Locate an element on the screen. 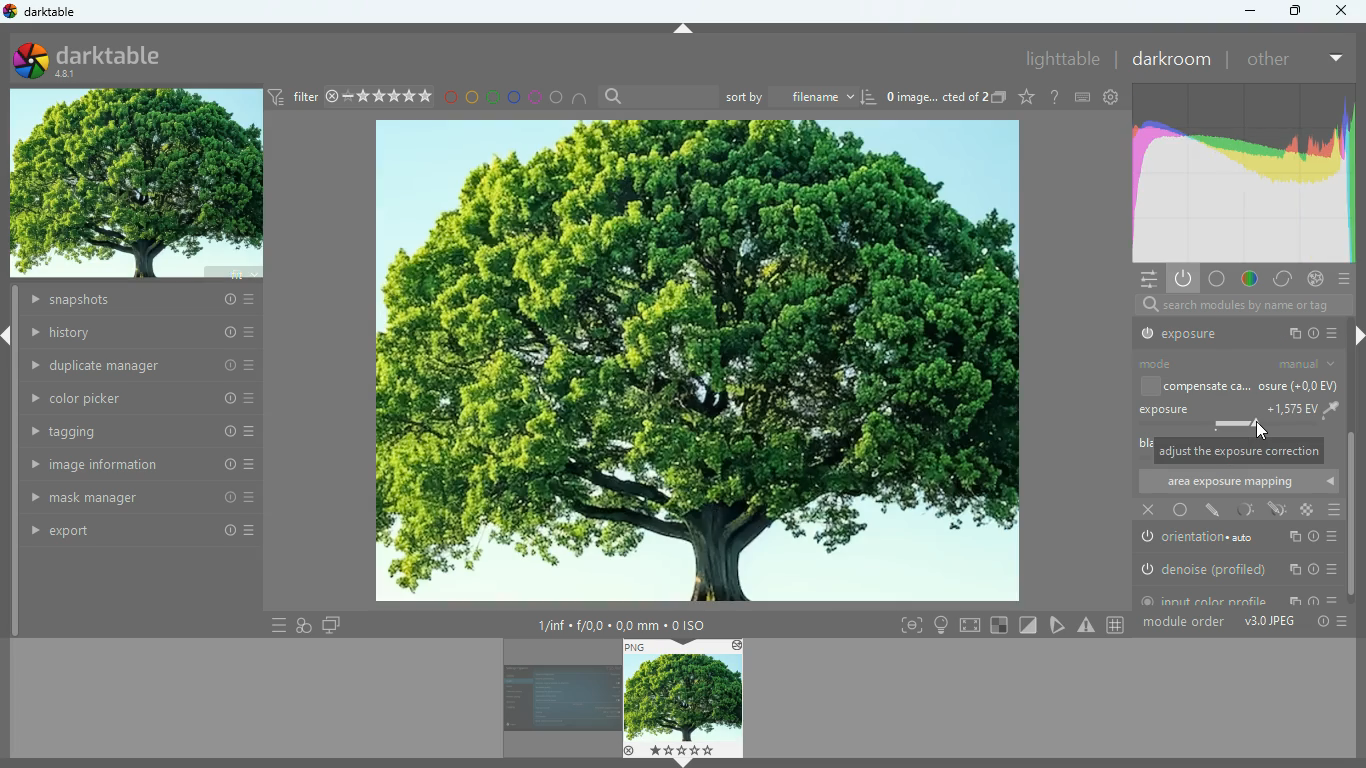  image is located at coordinates (561, 702).